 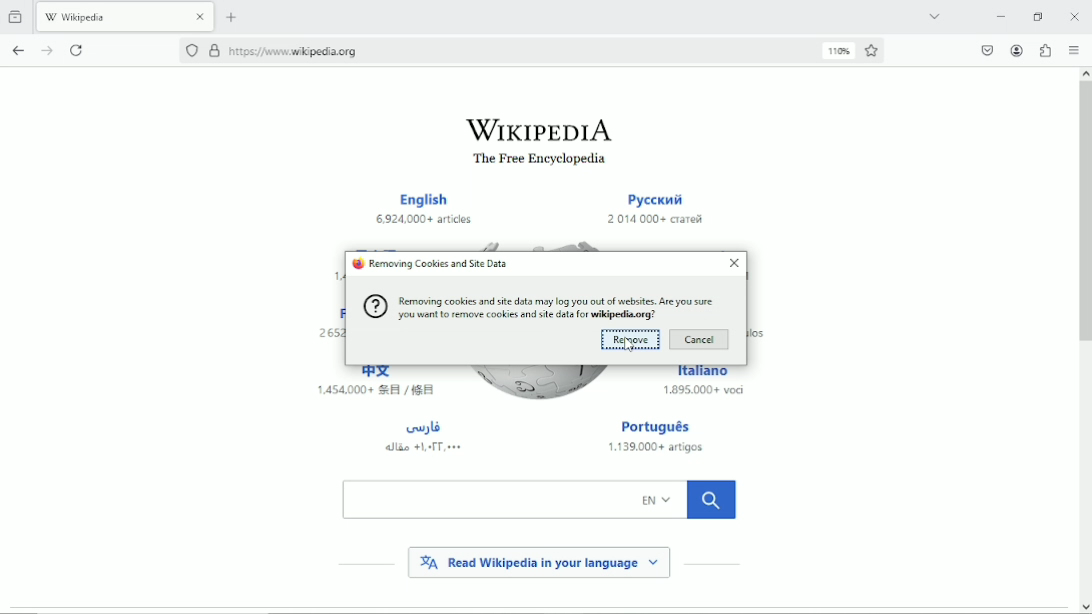 What do you see at coordinates (1083, 214) in the screenshot?
I see `vertical scrollbar` at bounding box center [1083, 214].